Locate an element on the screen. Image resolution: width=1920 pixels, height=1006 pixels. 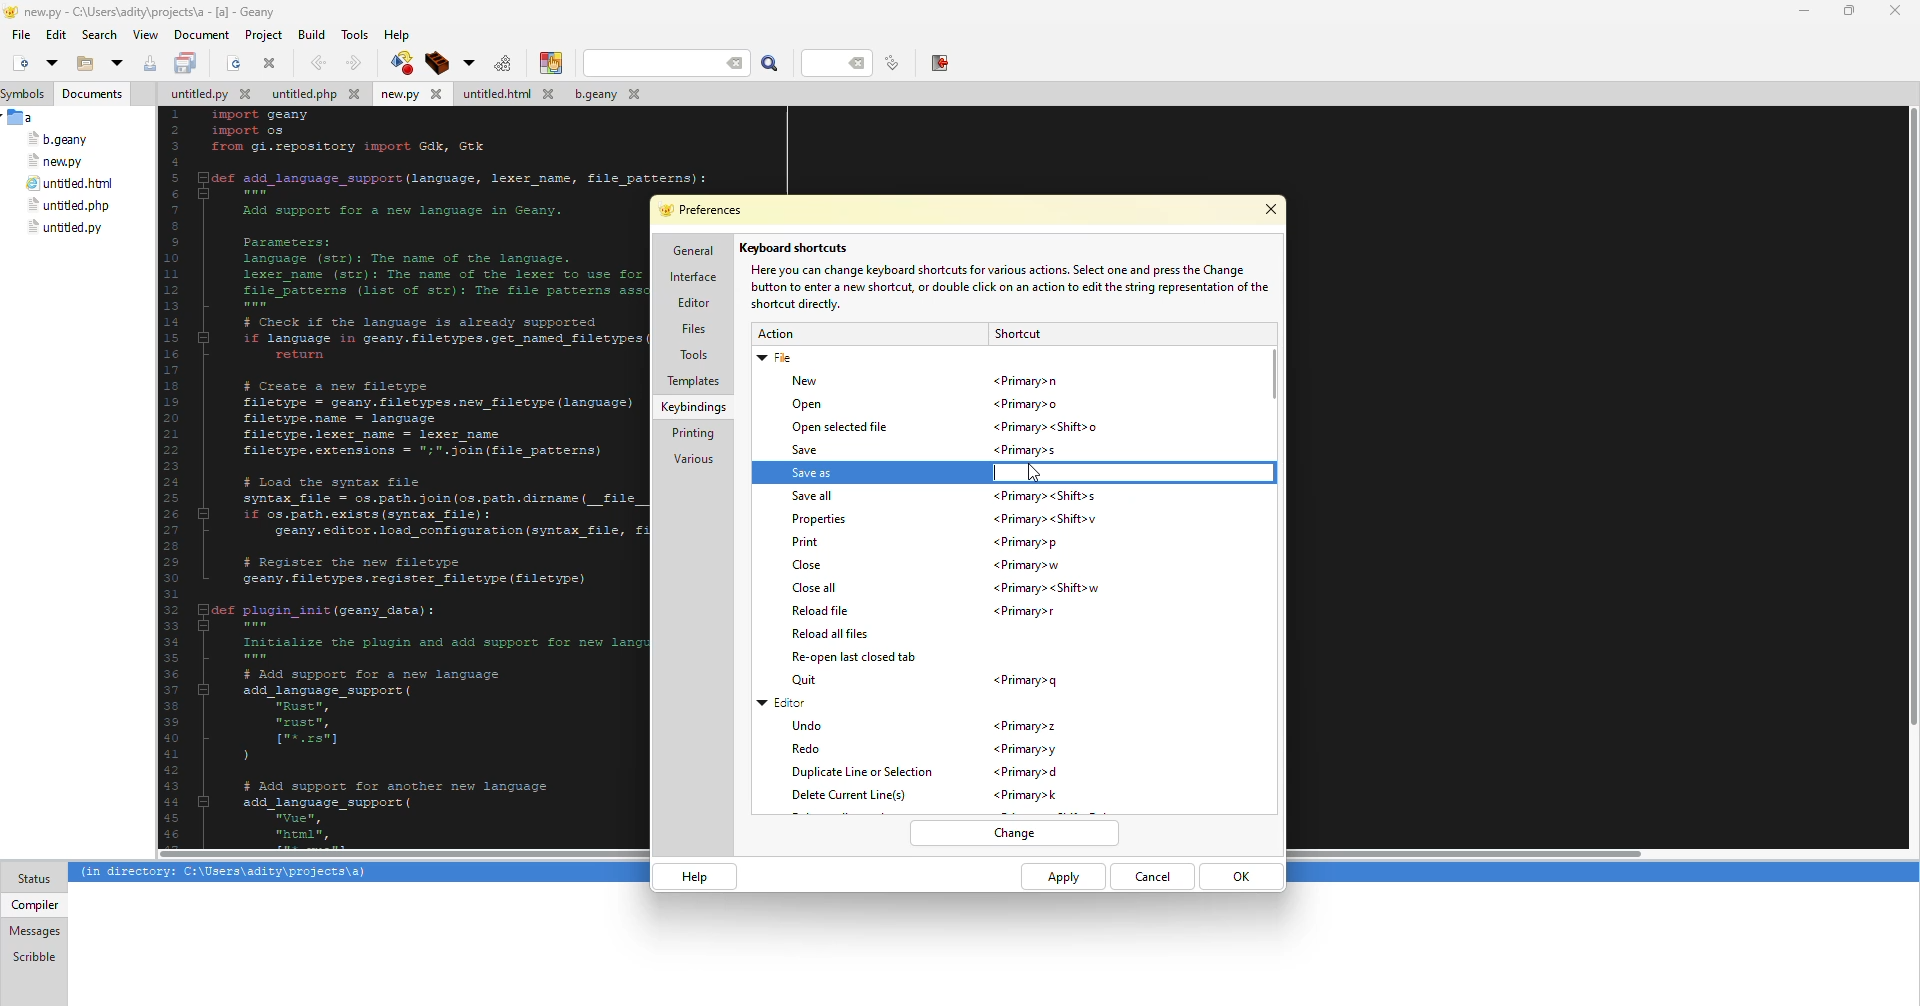
shortcut is located at coordinates (1028, 749).